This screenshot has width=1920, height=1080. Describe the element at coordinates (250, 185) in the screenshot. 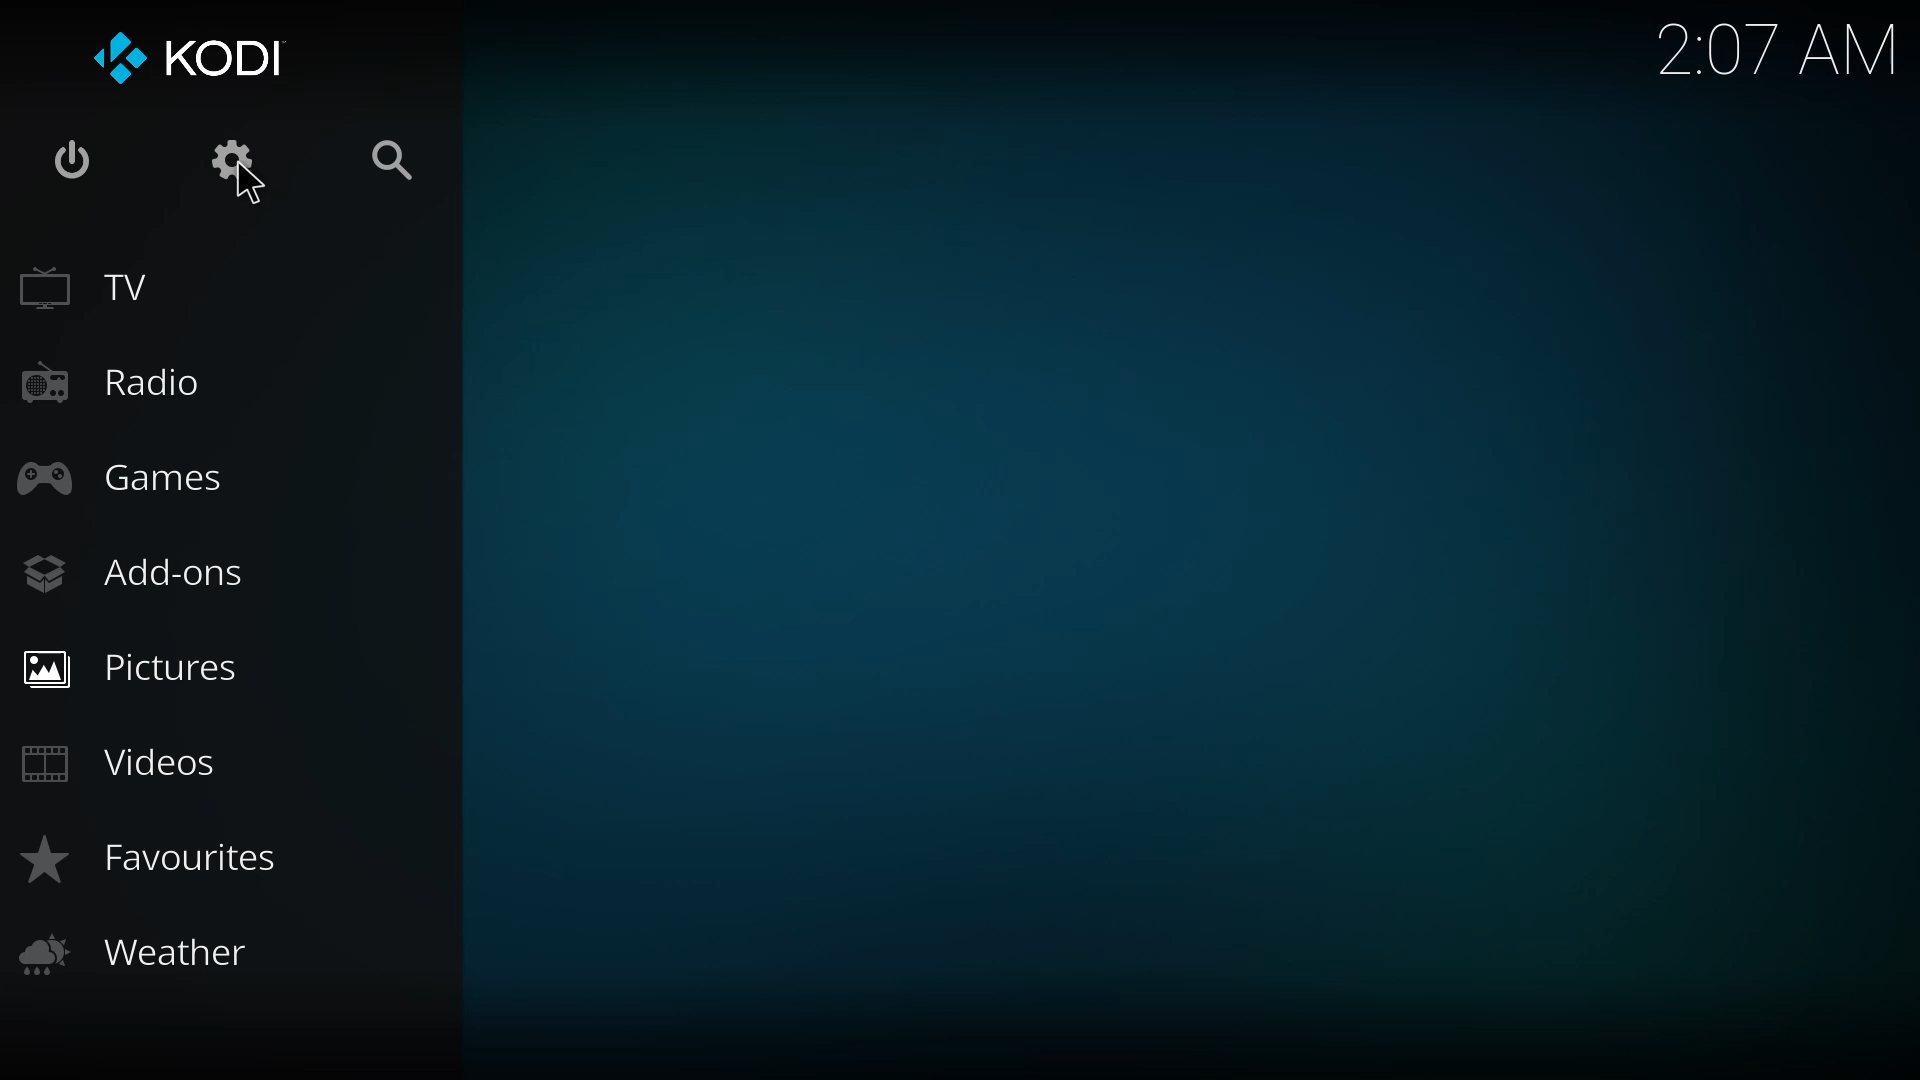

I see `cursor` at that location.